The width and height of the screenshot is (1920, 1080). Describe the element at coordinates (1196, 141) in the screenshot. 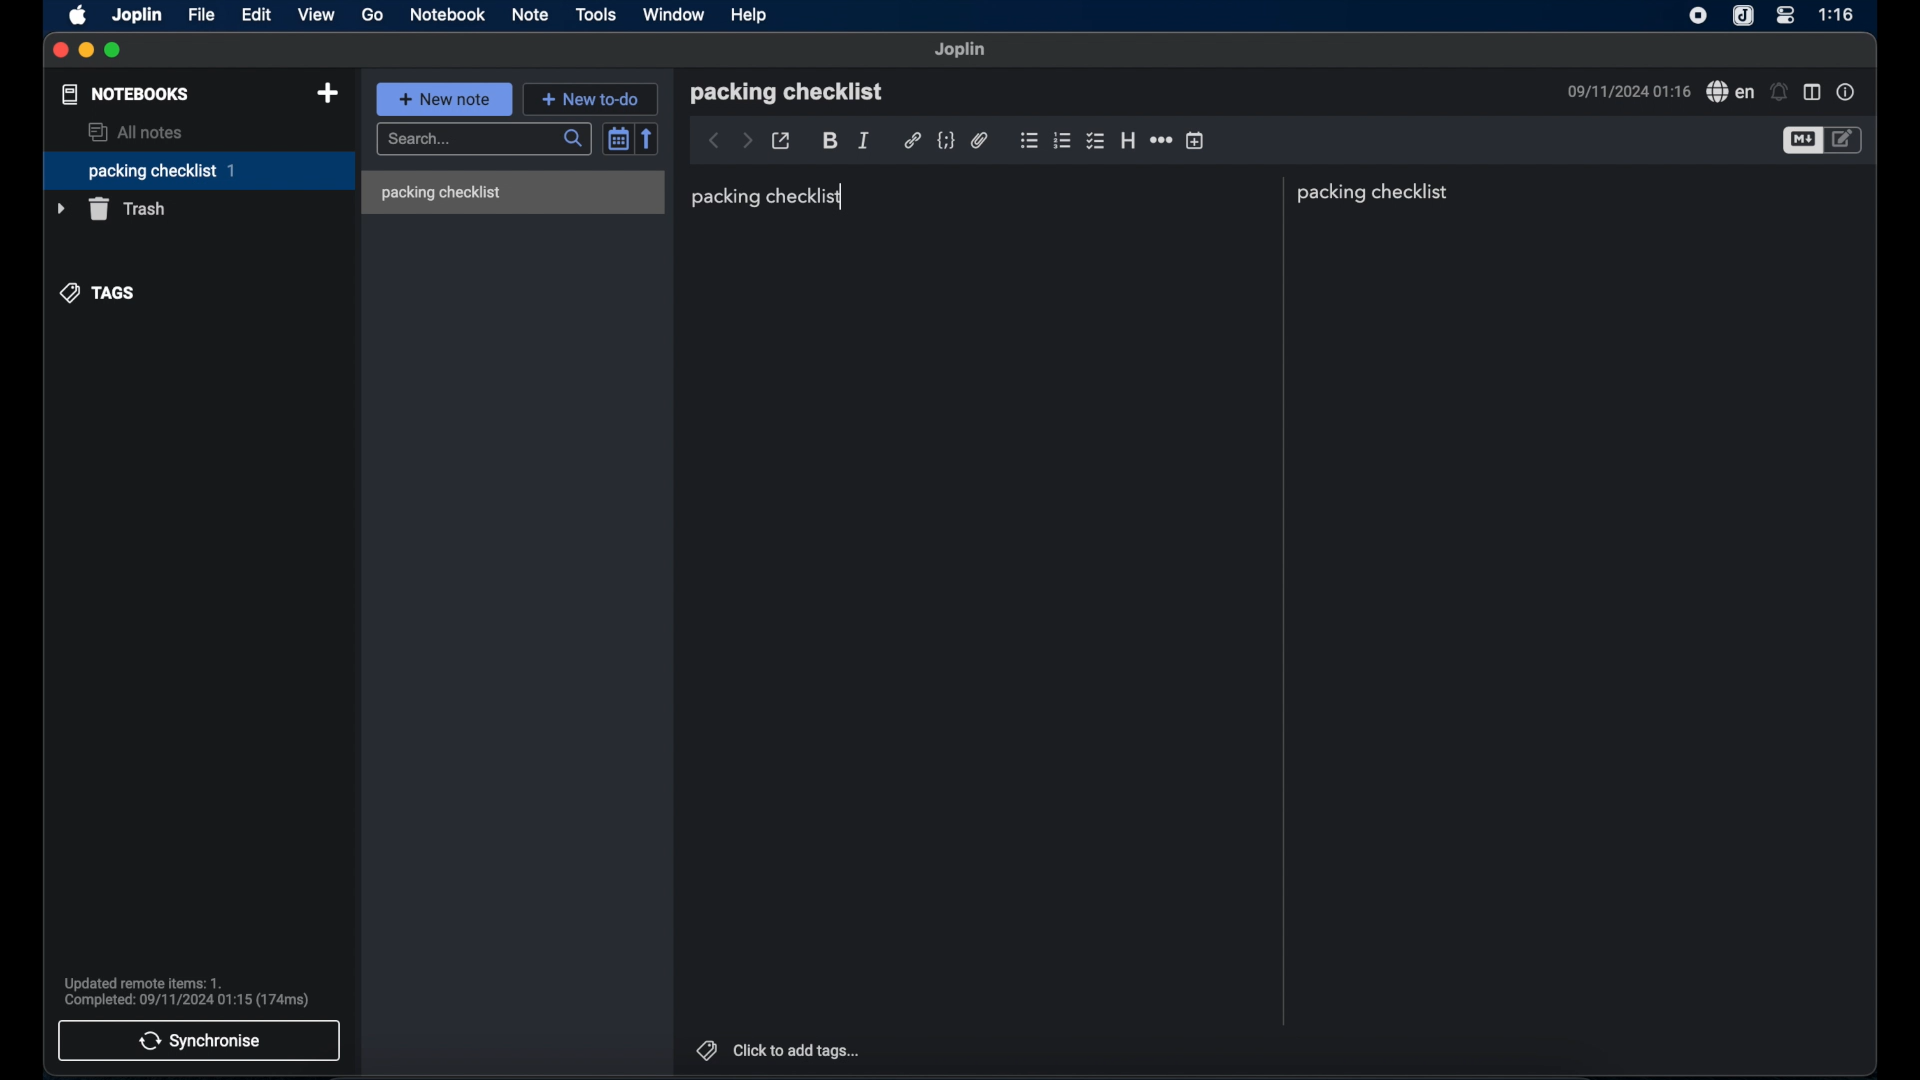

I see `insert time` at that location.